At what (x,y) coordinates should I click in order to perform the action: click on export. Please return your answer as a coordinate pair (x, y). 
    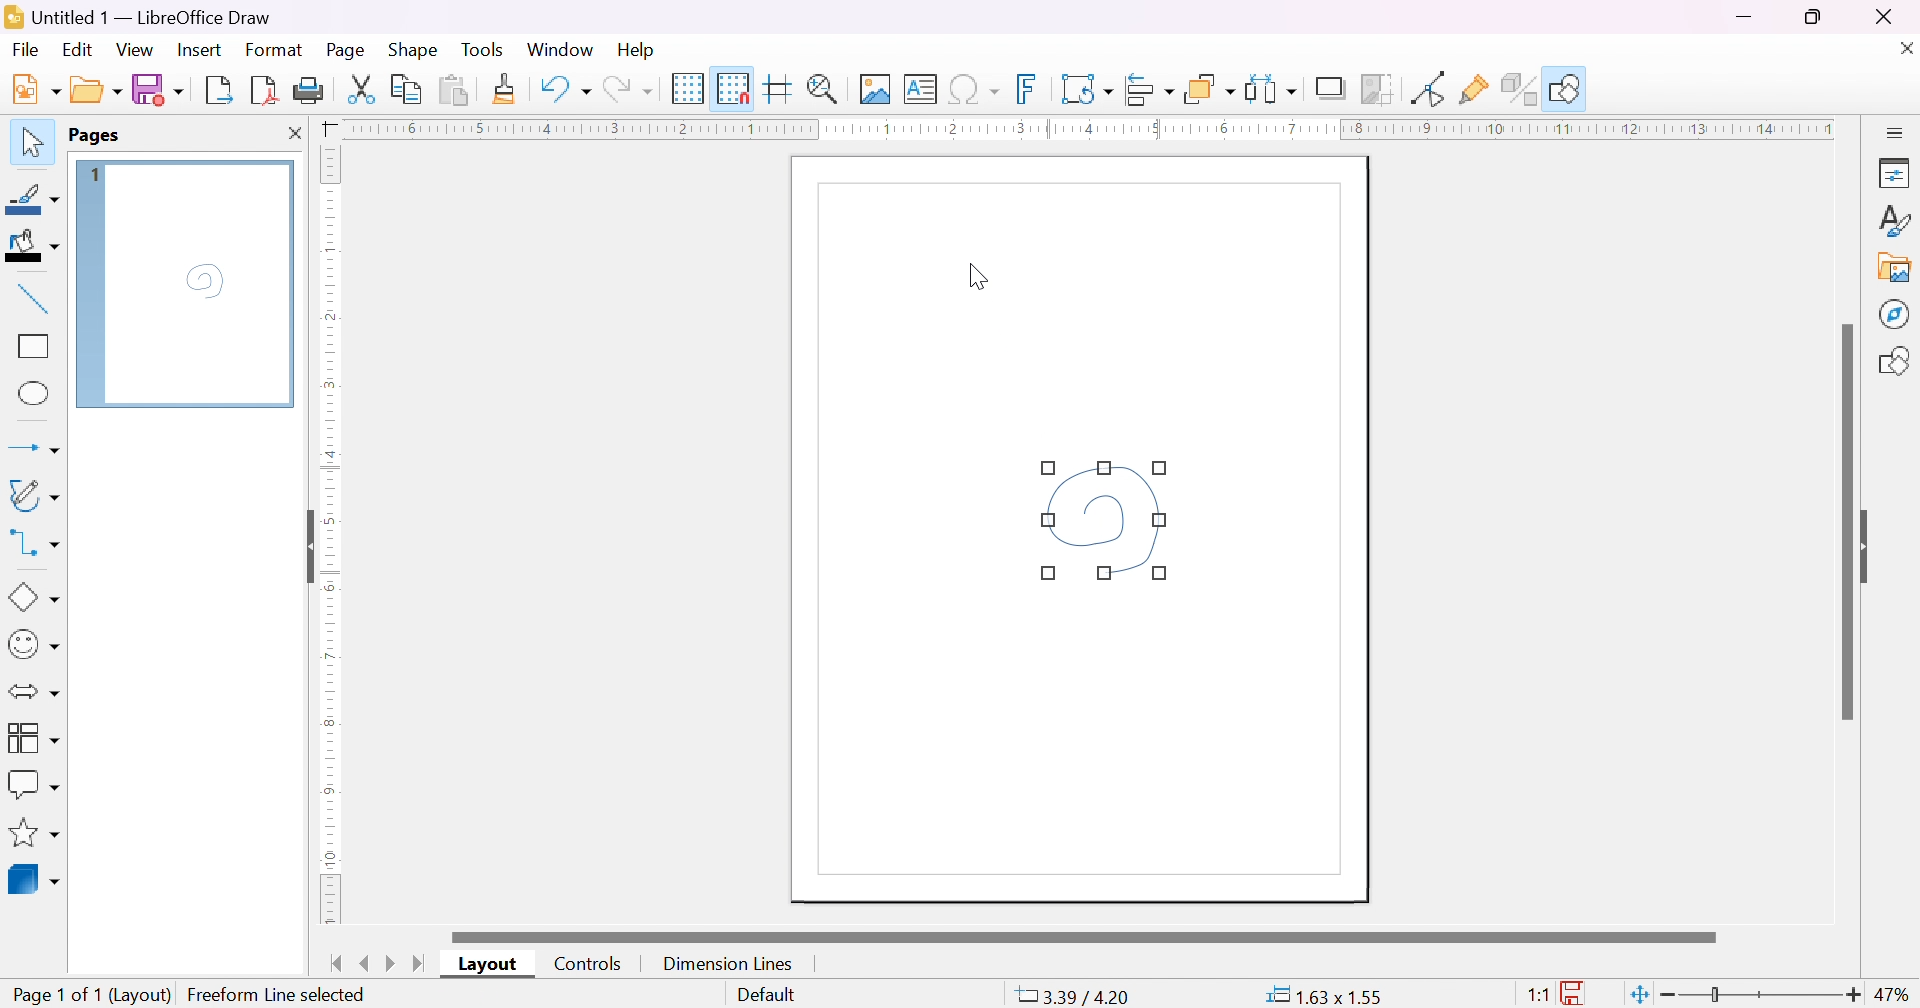
    Looking at the image, I should click on (222, 90).